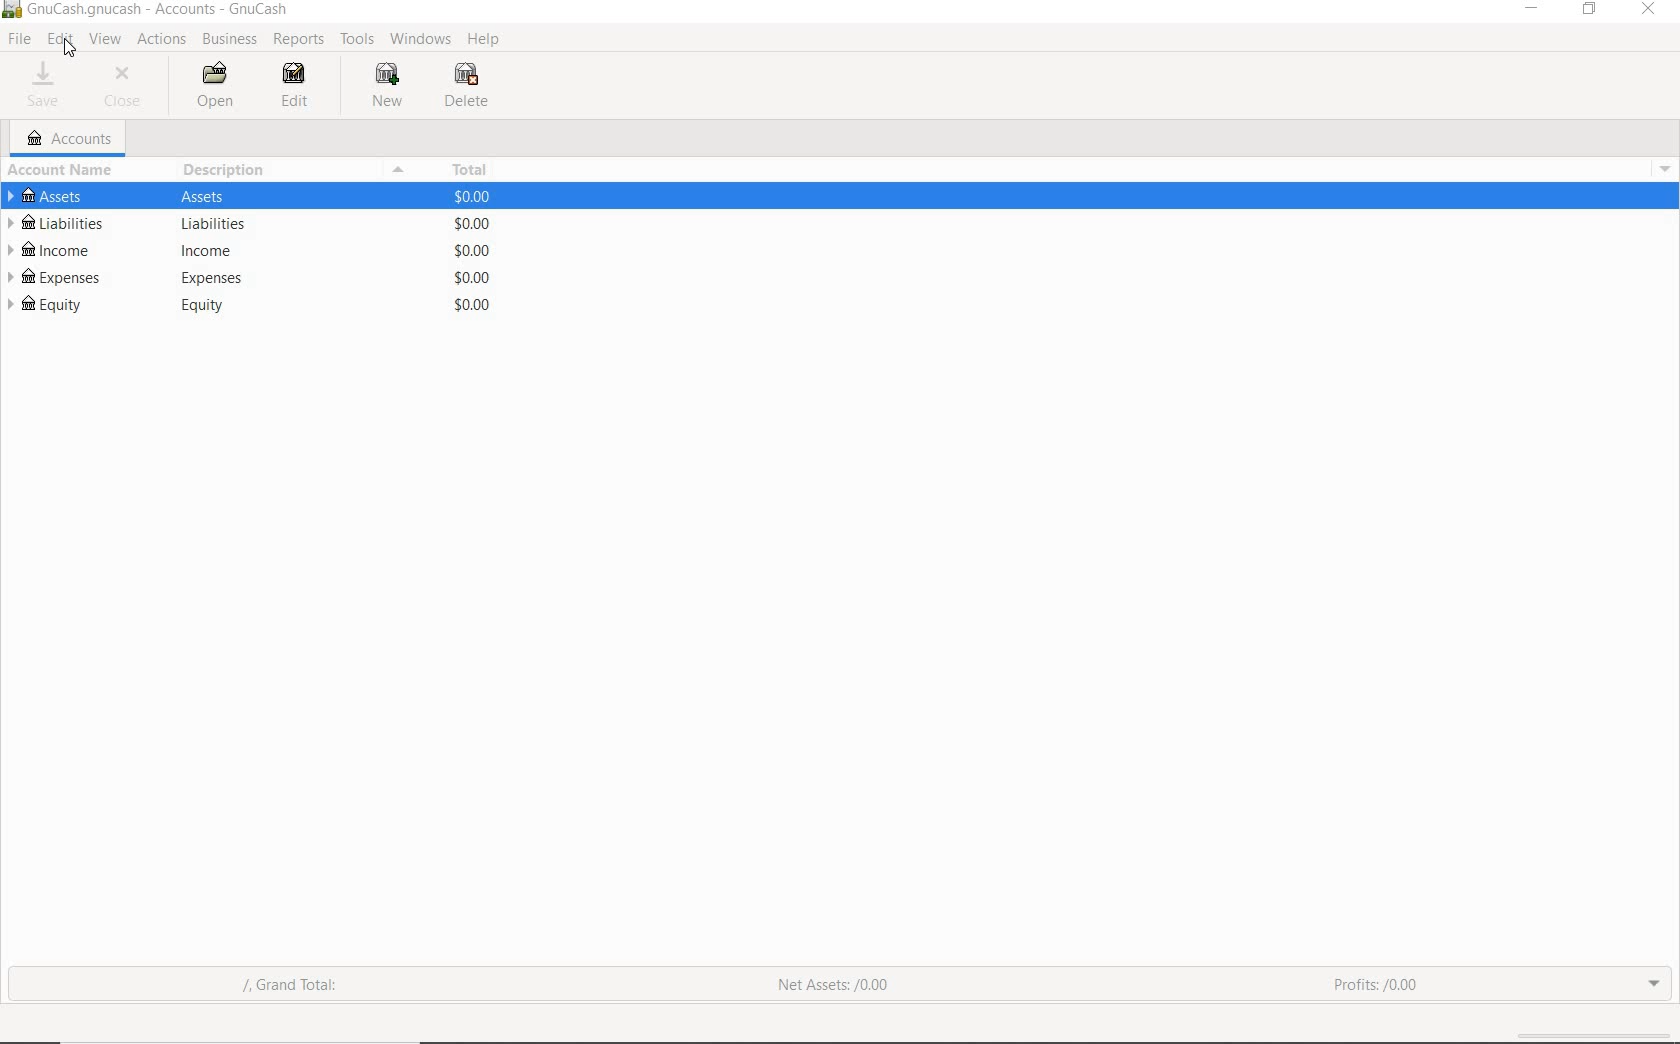 Image resolution: width=1680 pixels, height=1044 pixels. What do you see at coordinates (1663, 165) in the screenshot?
I see `` at bounding box center [1663, 165].